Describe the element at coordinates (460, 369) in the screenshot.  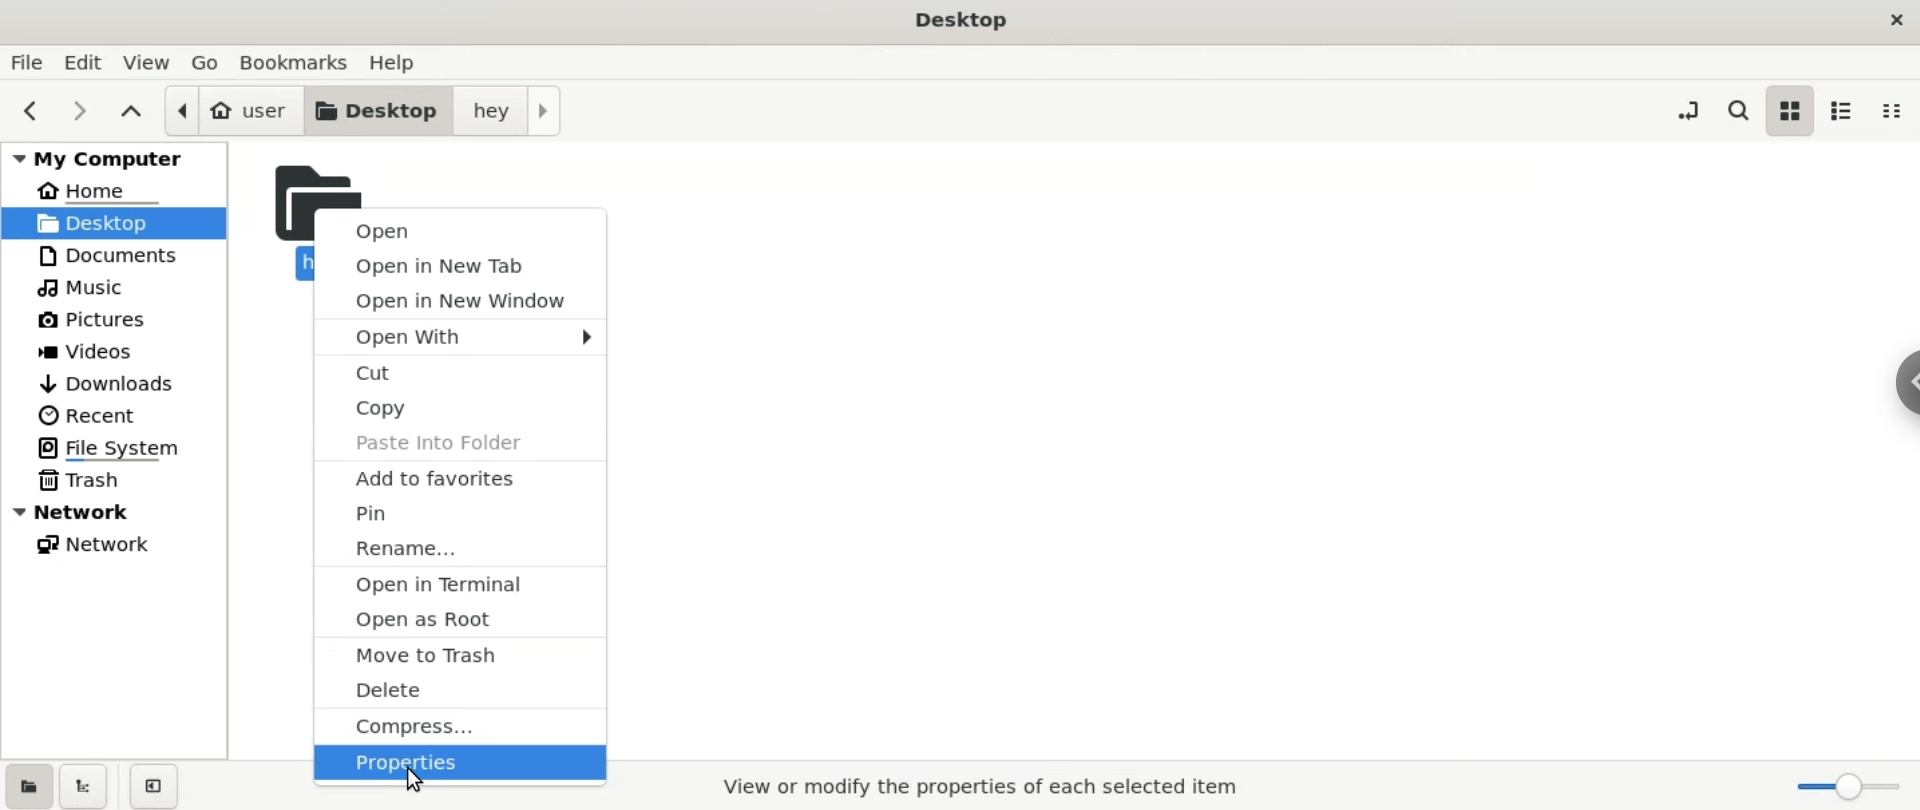
I see `cut` at that location.